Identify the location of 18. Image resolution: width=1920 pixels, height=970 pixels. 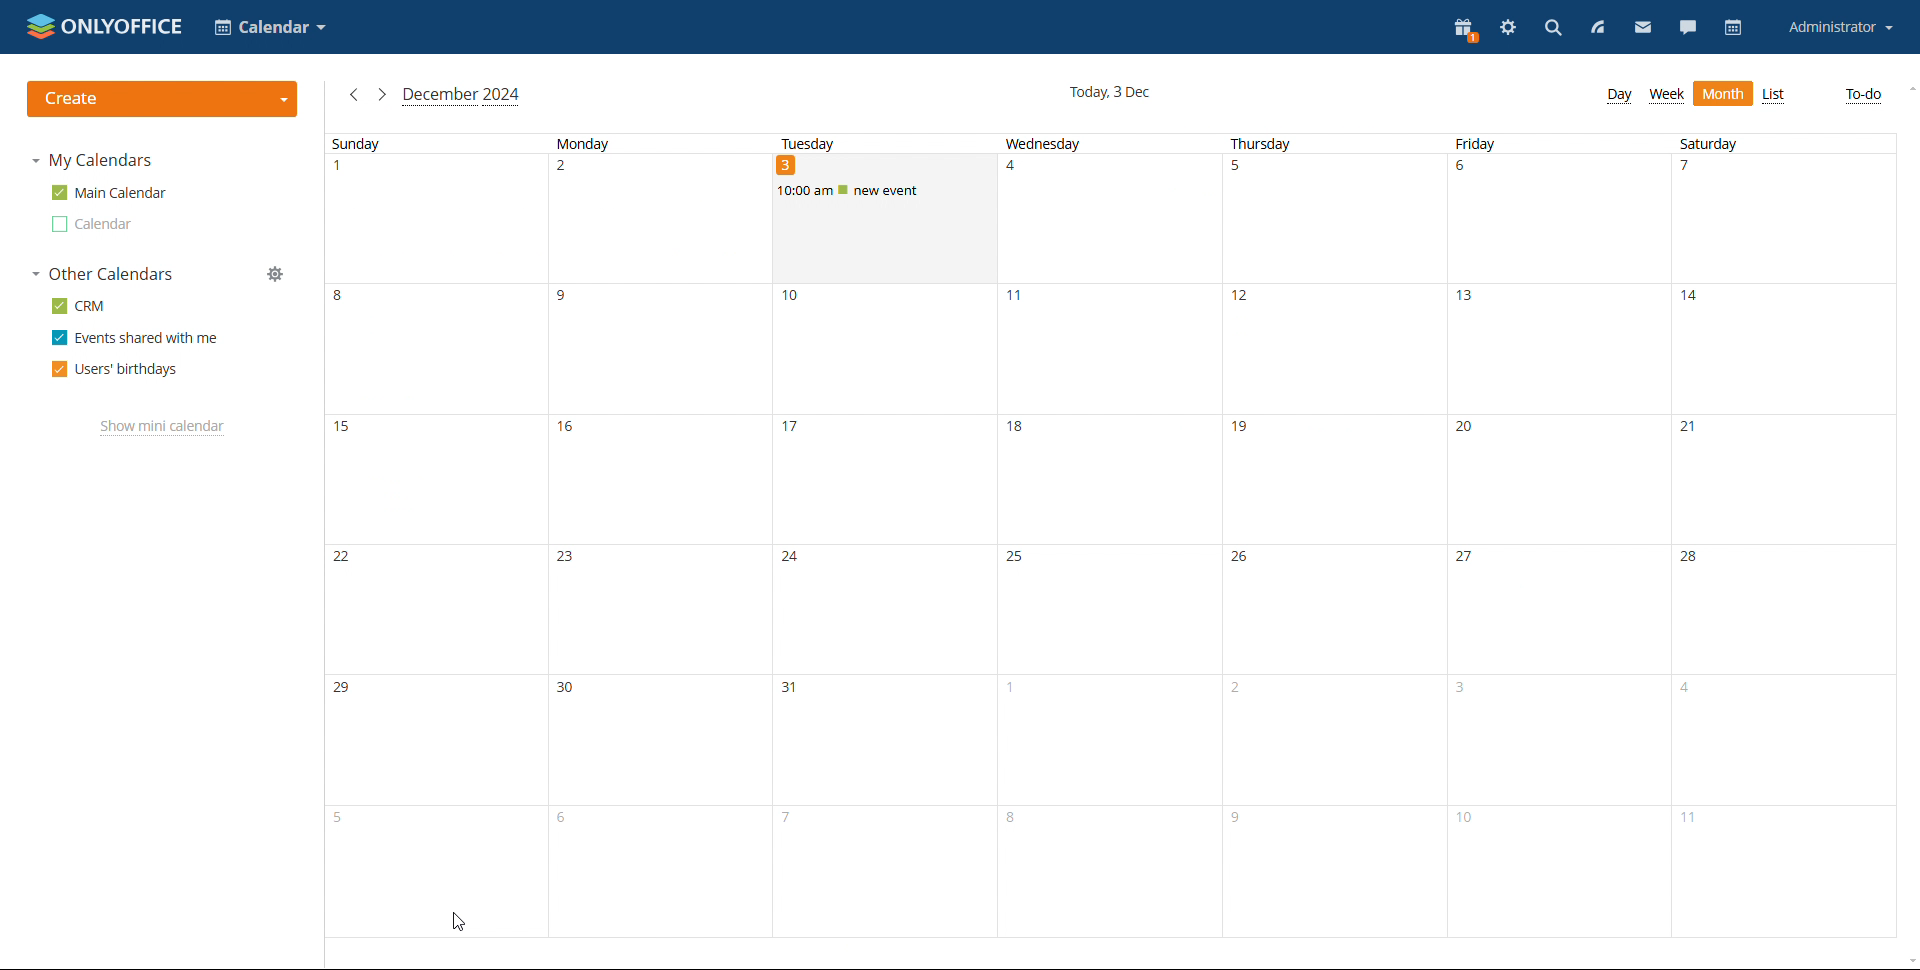
(1107, 480).